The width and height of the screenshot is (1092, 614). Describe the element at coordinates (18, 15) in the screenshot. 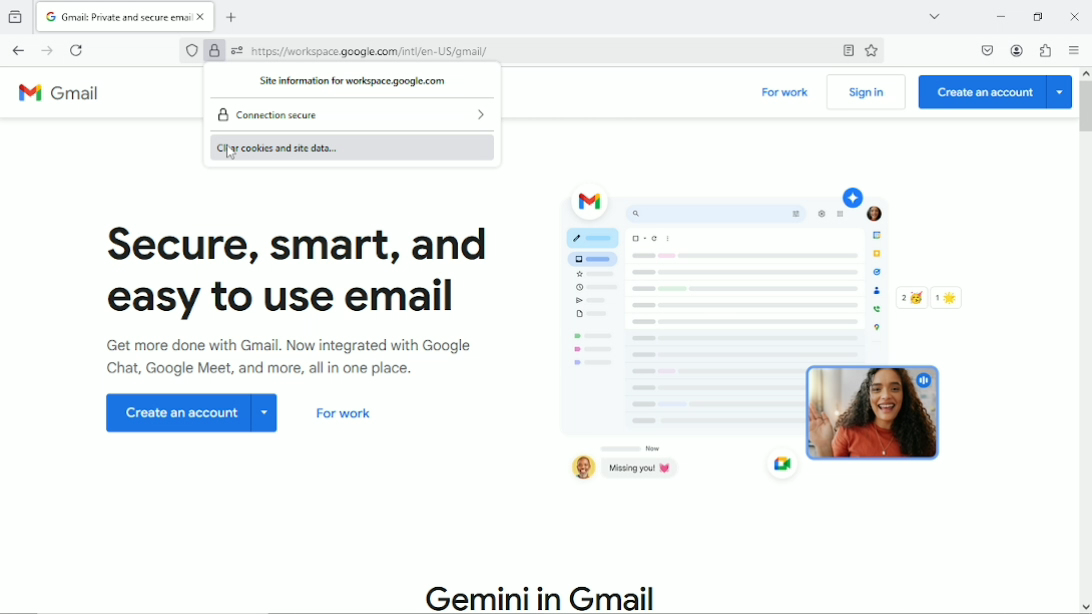

I see `View recent browsing` at that location.